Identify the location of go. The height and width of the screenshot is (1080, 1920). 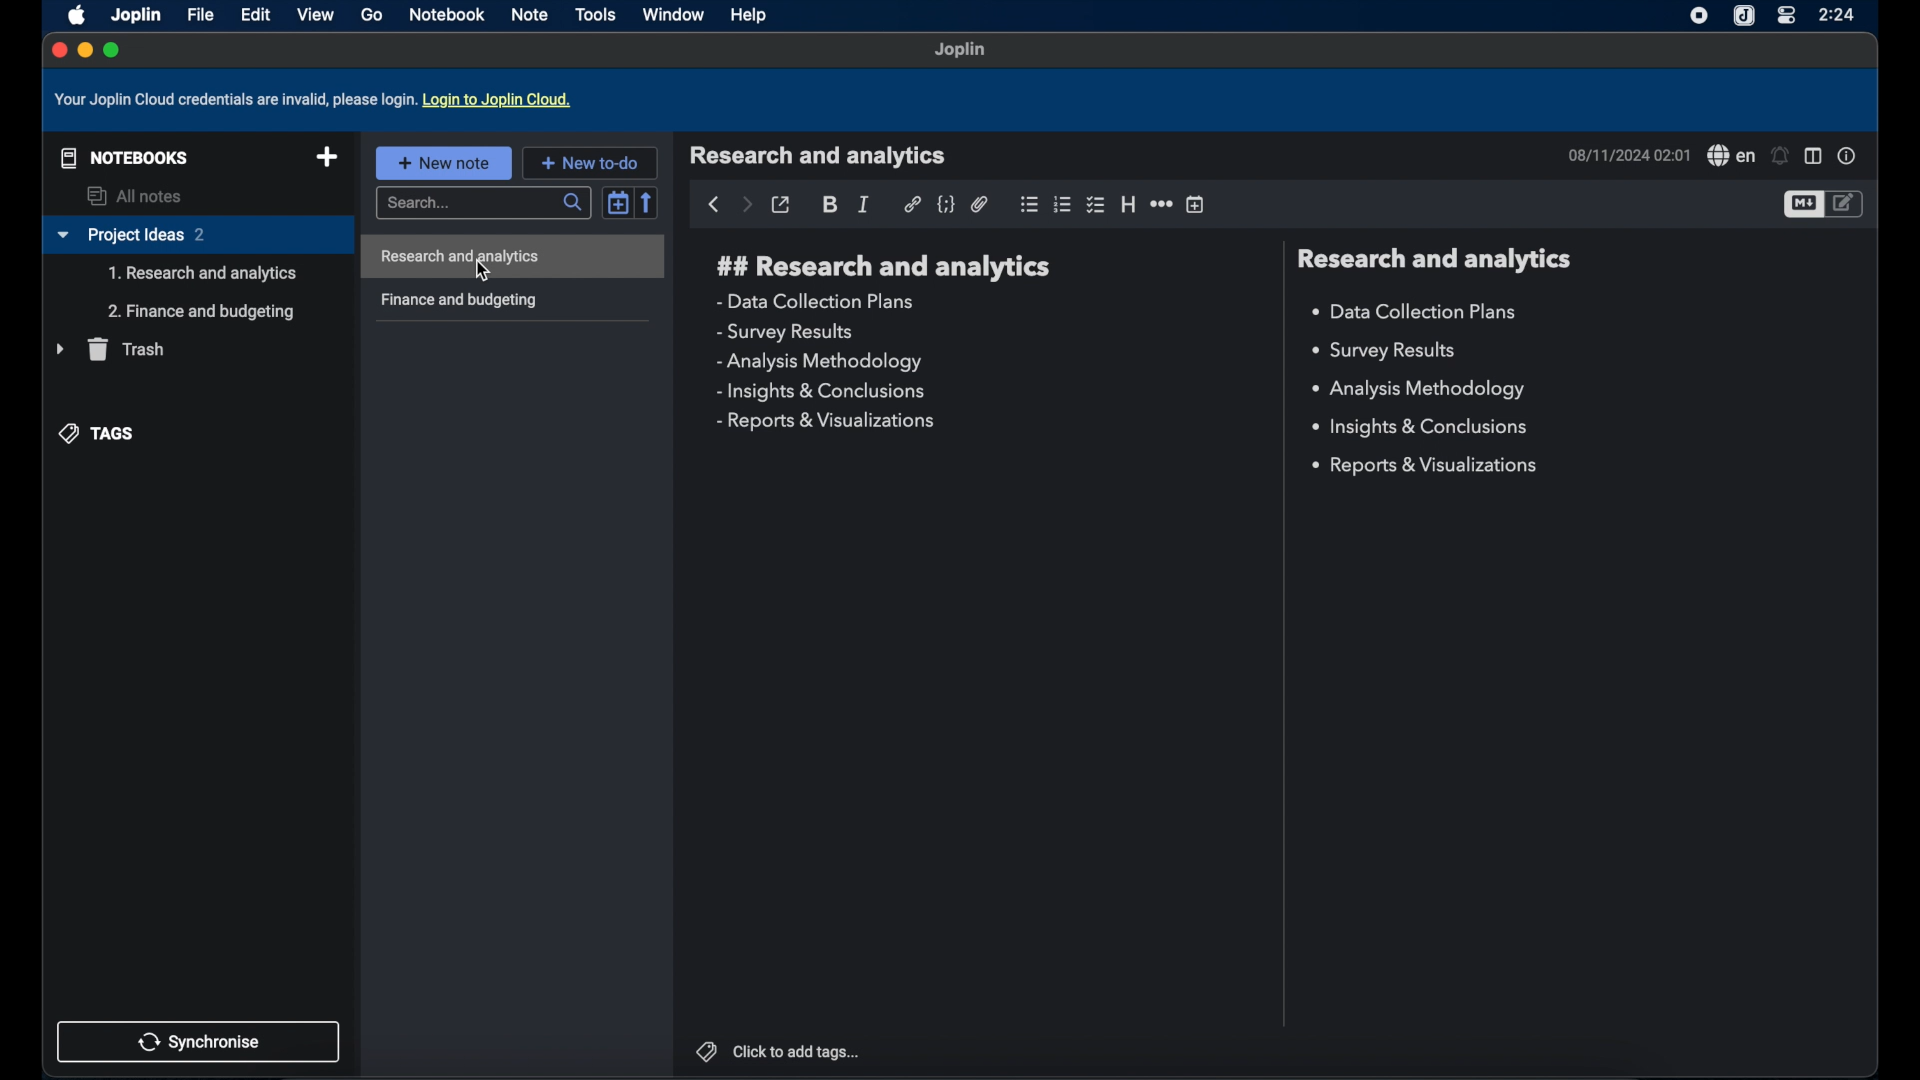
(371, 15).